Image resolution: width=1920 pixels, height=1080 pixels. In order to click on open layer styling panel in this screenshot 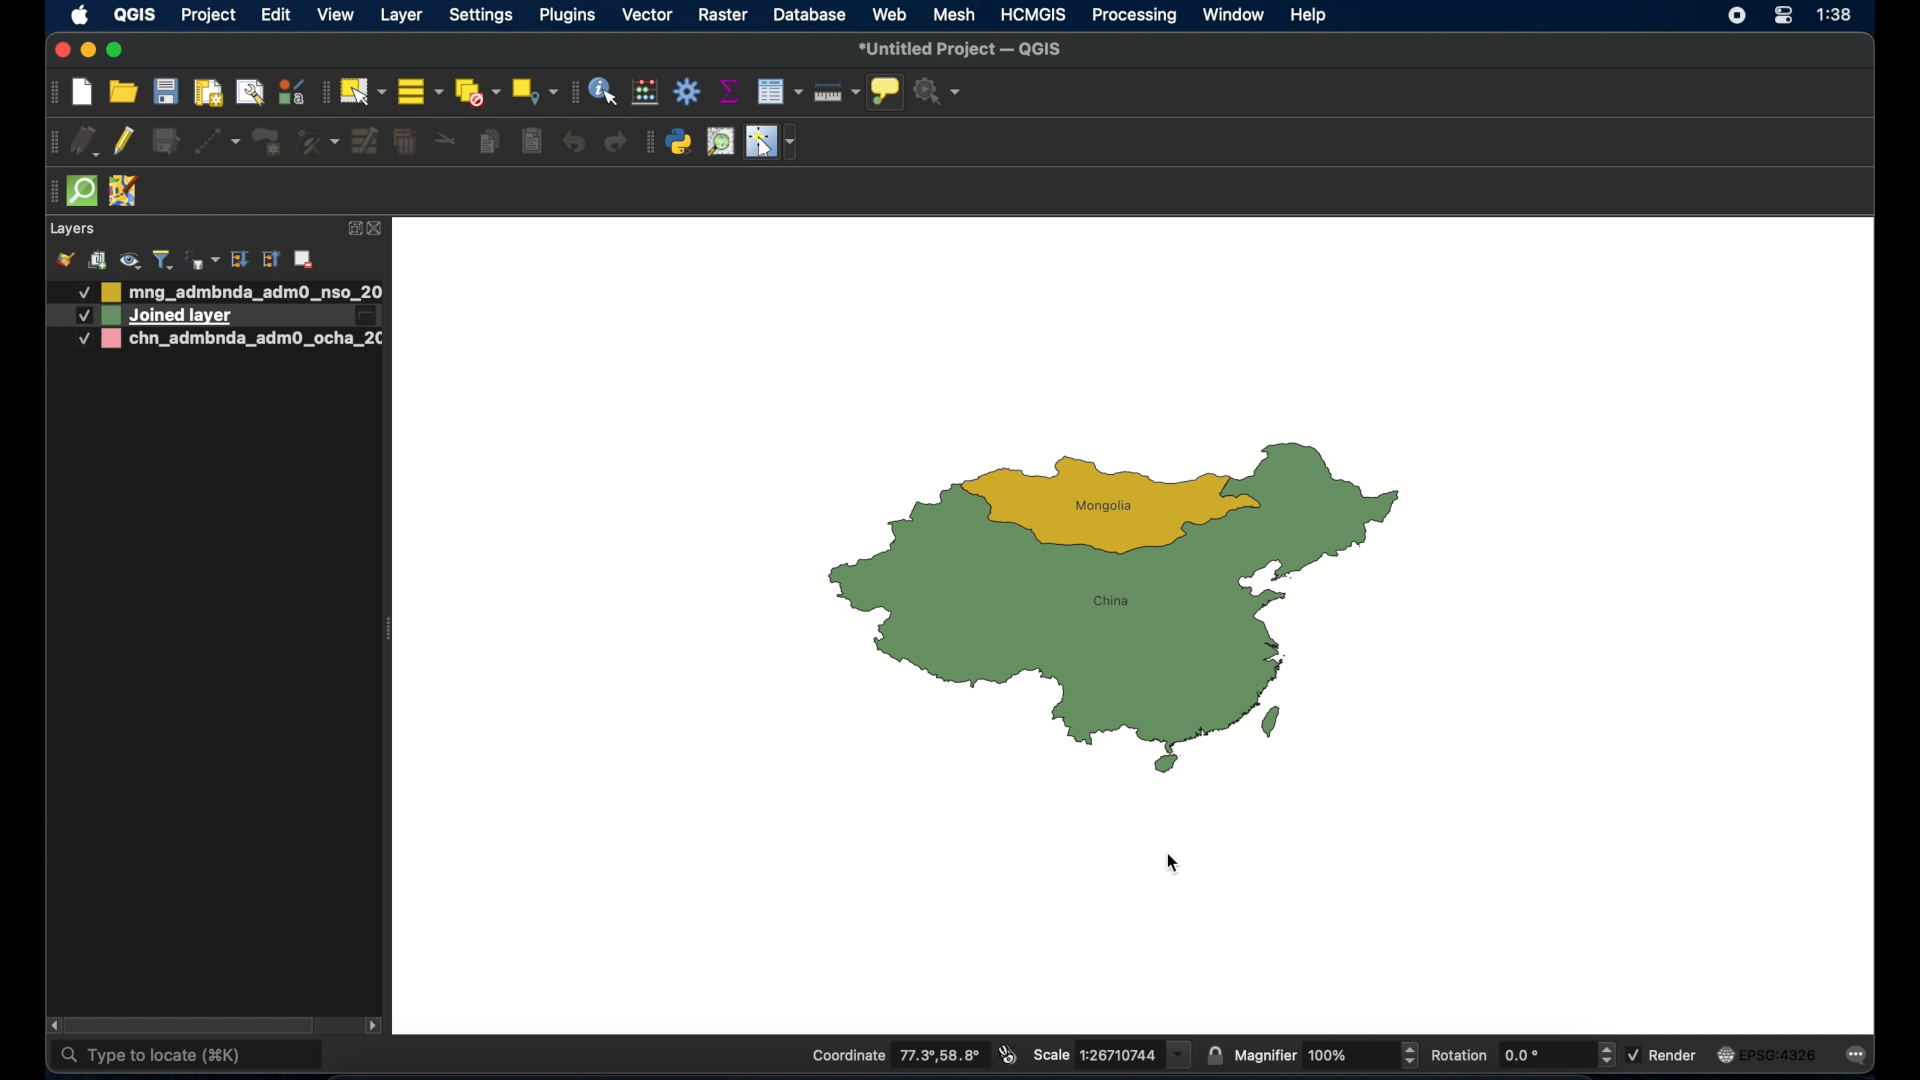, I will do `click(65, 260)`.